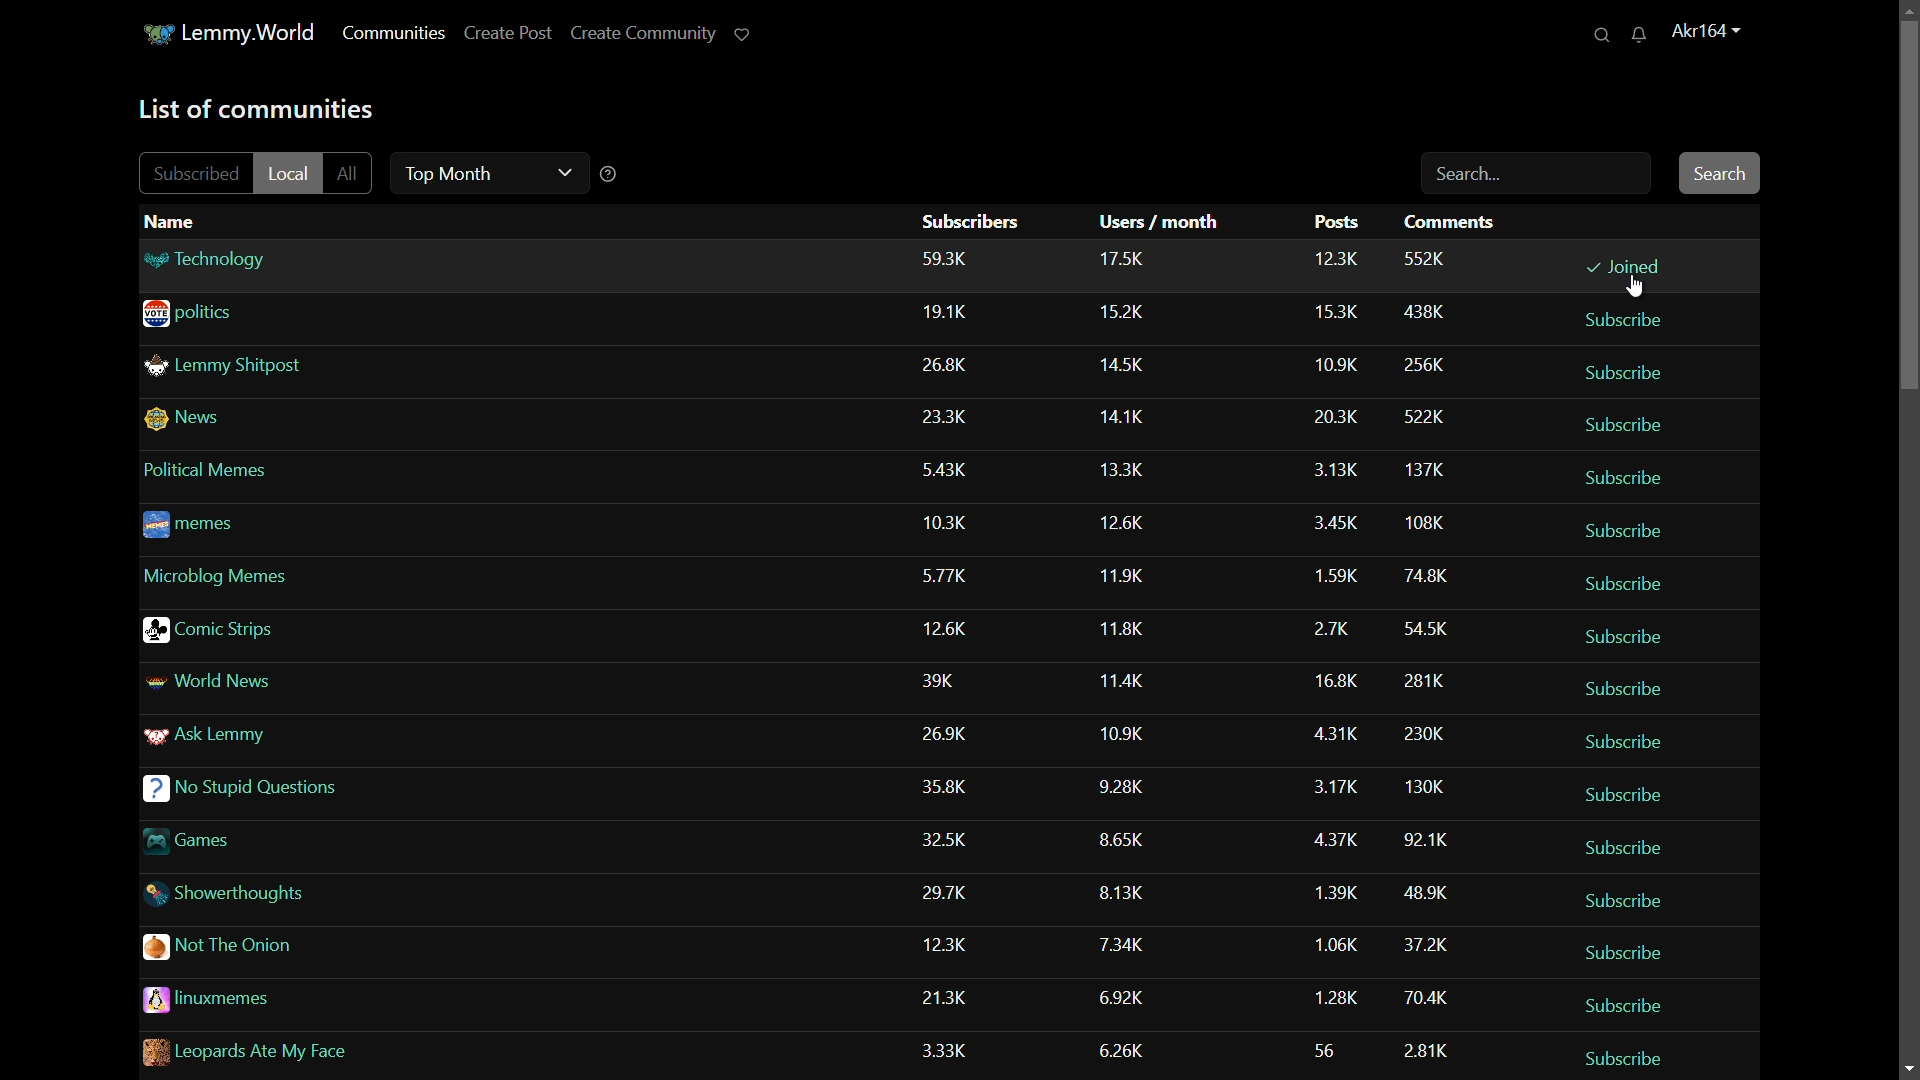  Describe the element at coordinates (946, 573) in the screenshot. I see `` at that location.